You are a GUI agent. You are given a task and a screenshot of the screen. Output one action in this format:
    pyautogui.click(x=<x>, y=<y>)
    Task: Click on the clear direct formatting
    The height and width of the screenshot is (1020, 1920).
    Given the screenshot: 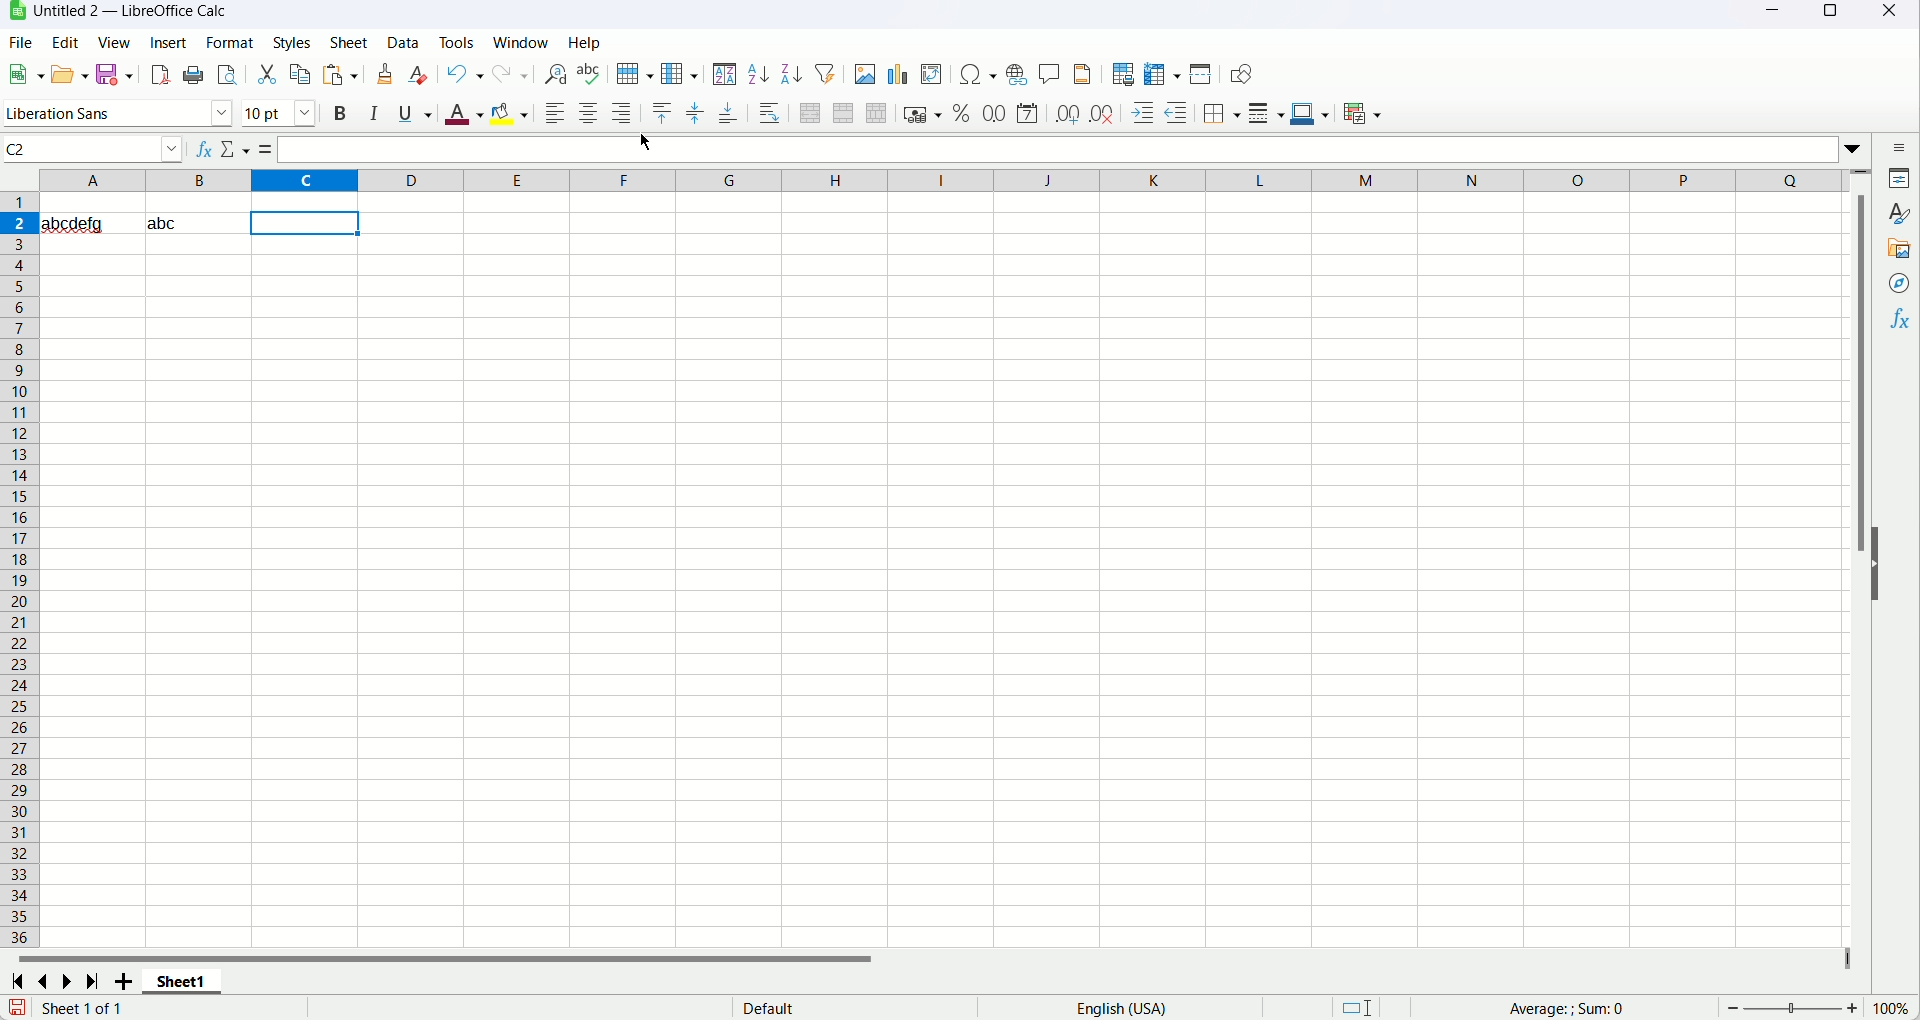 What is the action you would take?
    pyautogui.click(x=417, y=76)
    